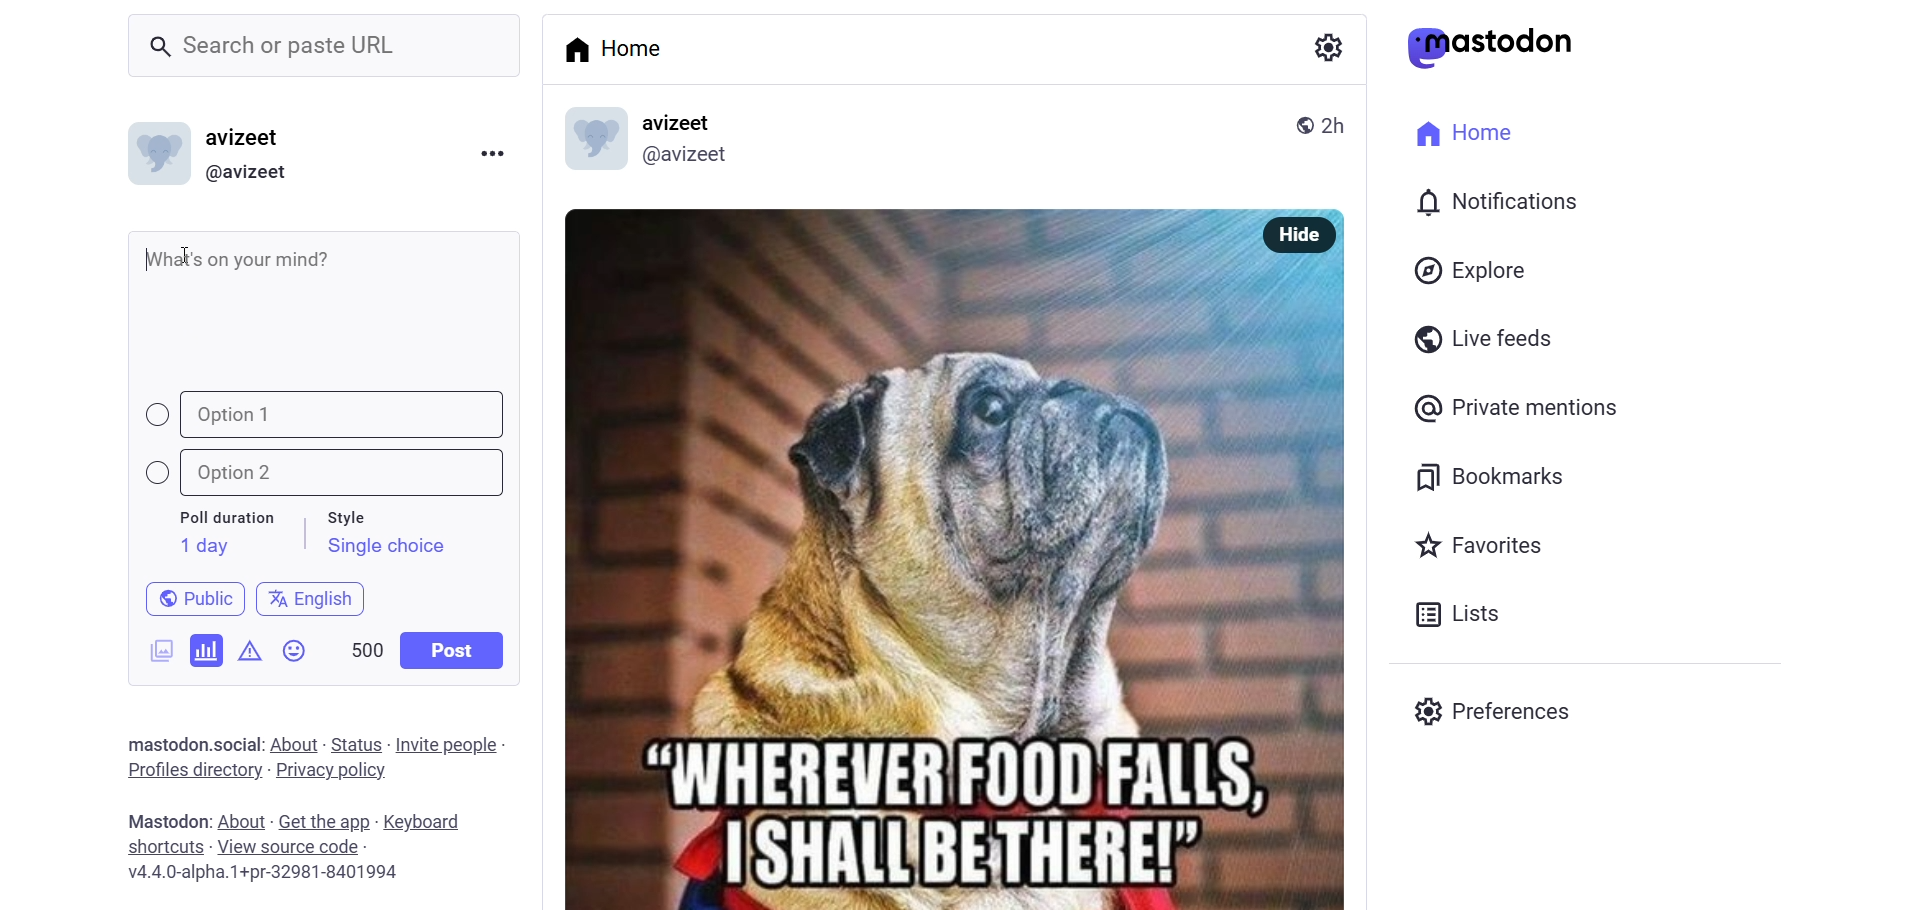 Image resolution: width=1908 pixels, height=910 pixels. What do you see at coordinates (1518, 407) in the screenshot?
I see `private mention` at bounding box center [1518, 407].